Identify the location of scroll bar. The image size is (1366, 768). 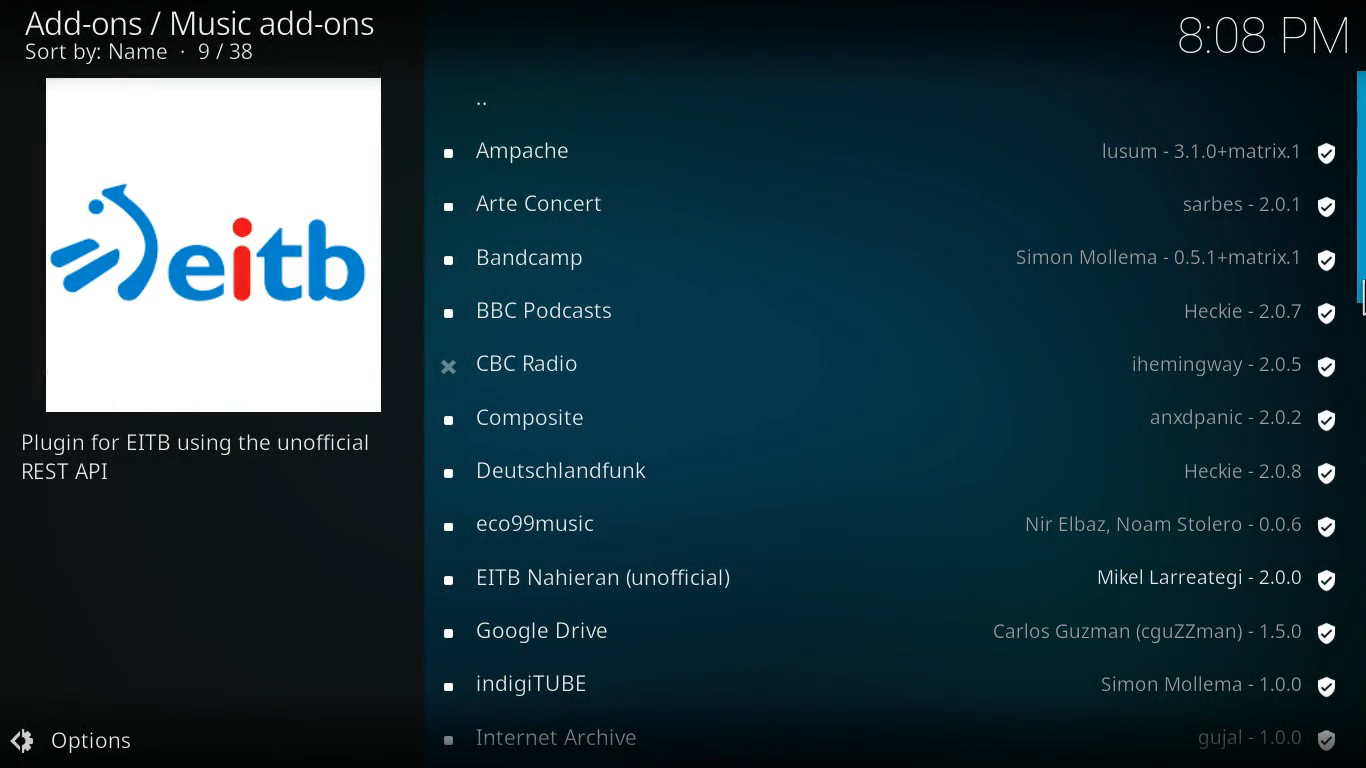
(1360, 186).